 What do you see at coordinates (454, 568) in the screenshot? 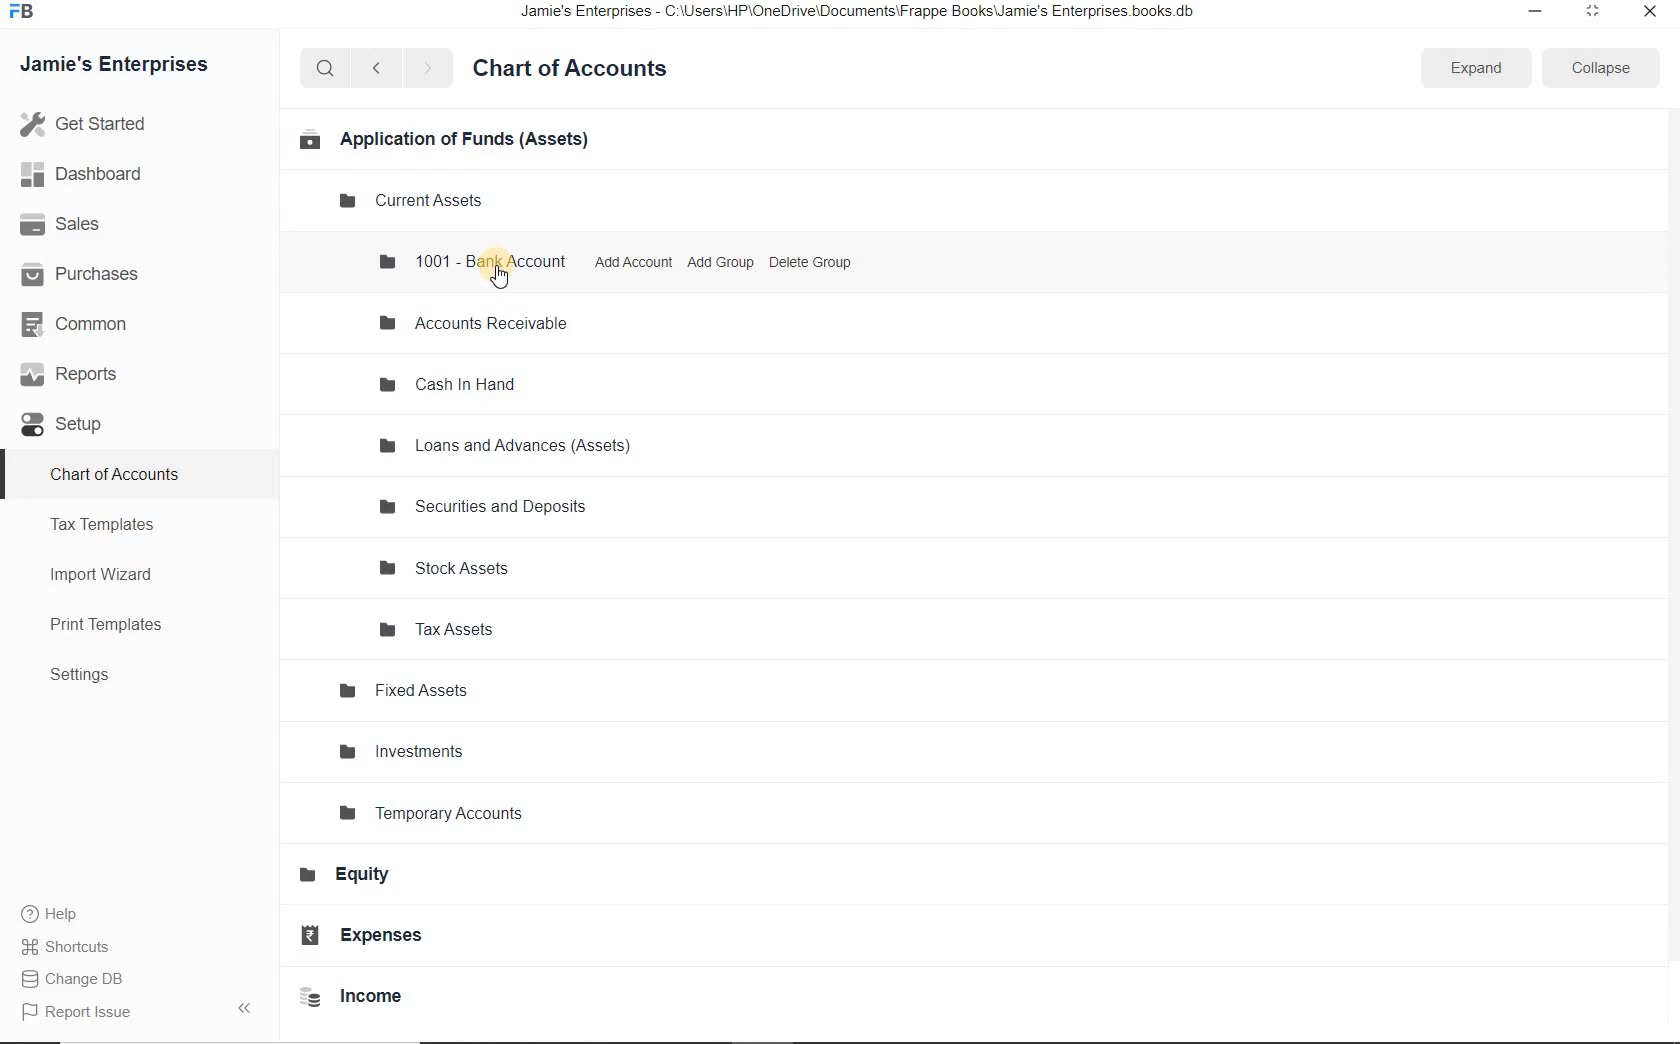
I see `Stock Assets` at bounding box center [454, 568].